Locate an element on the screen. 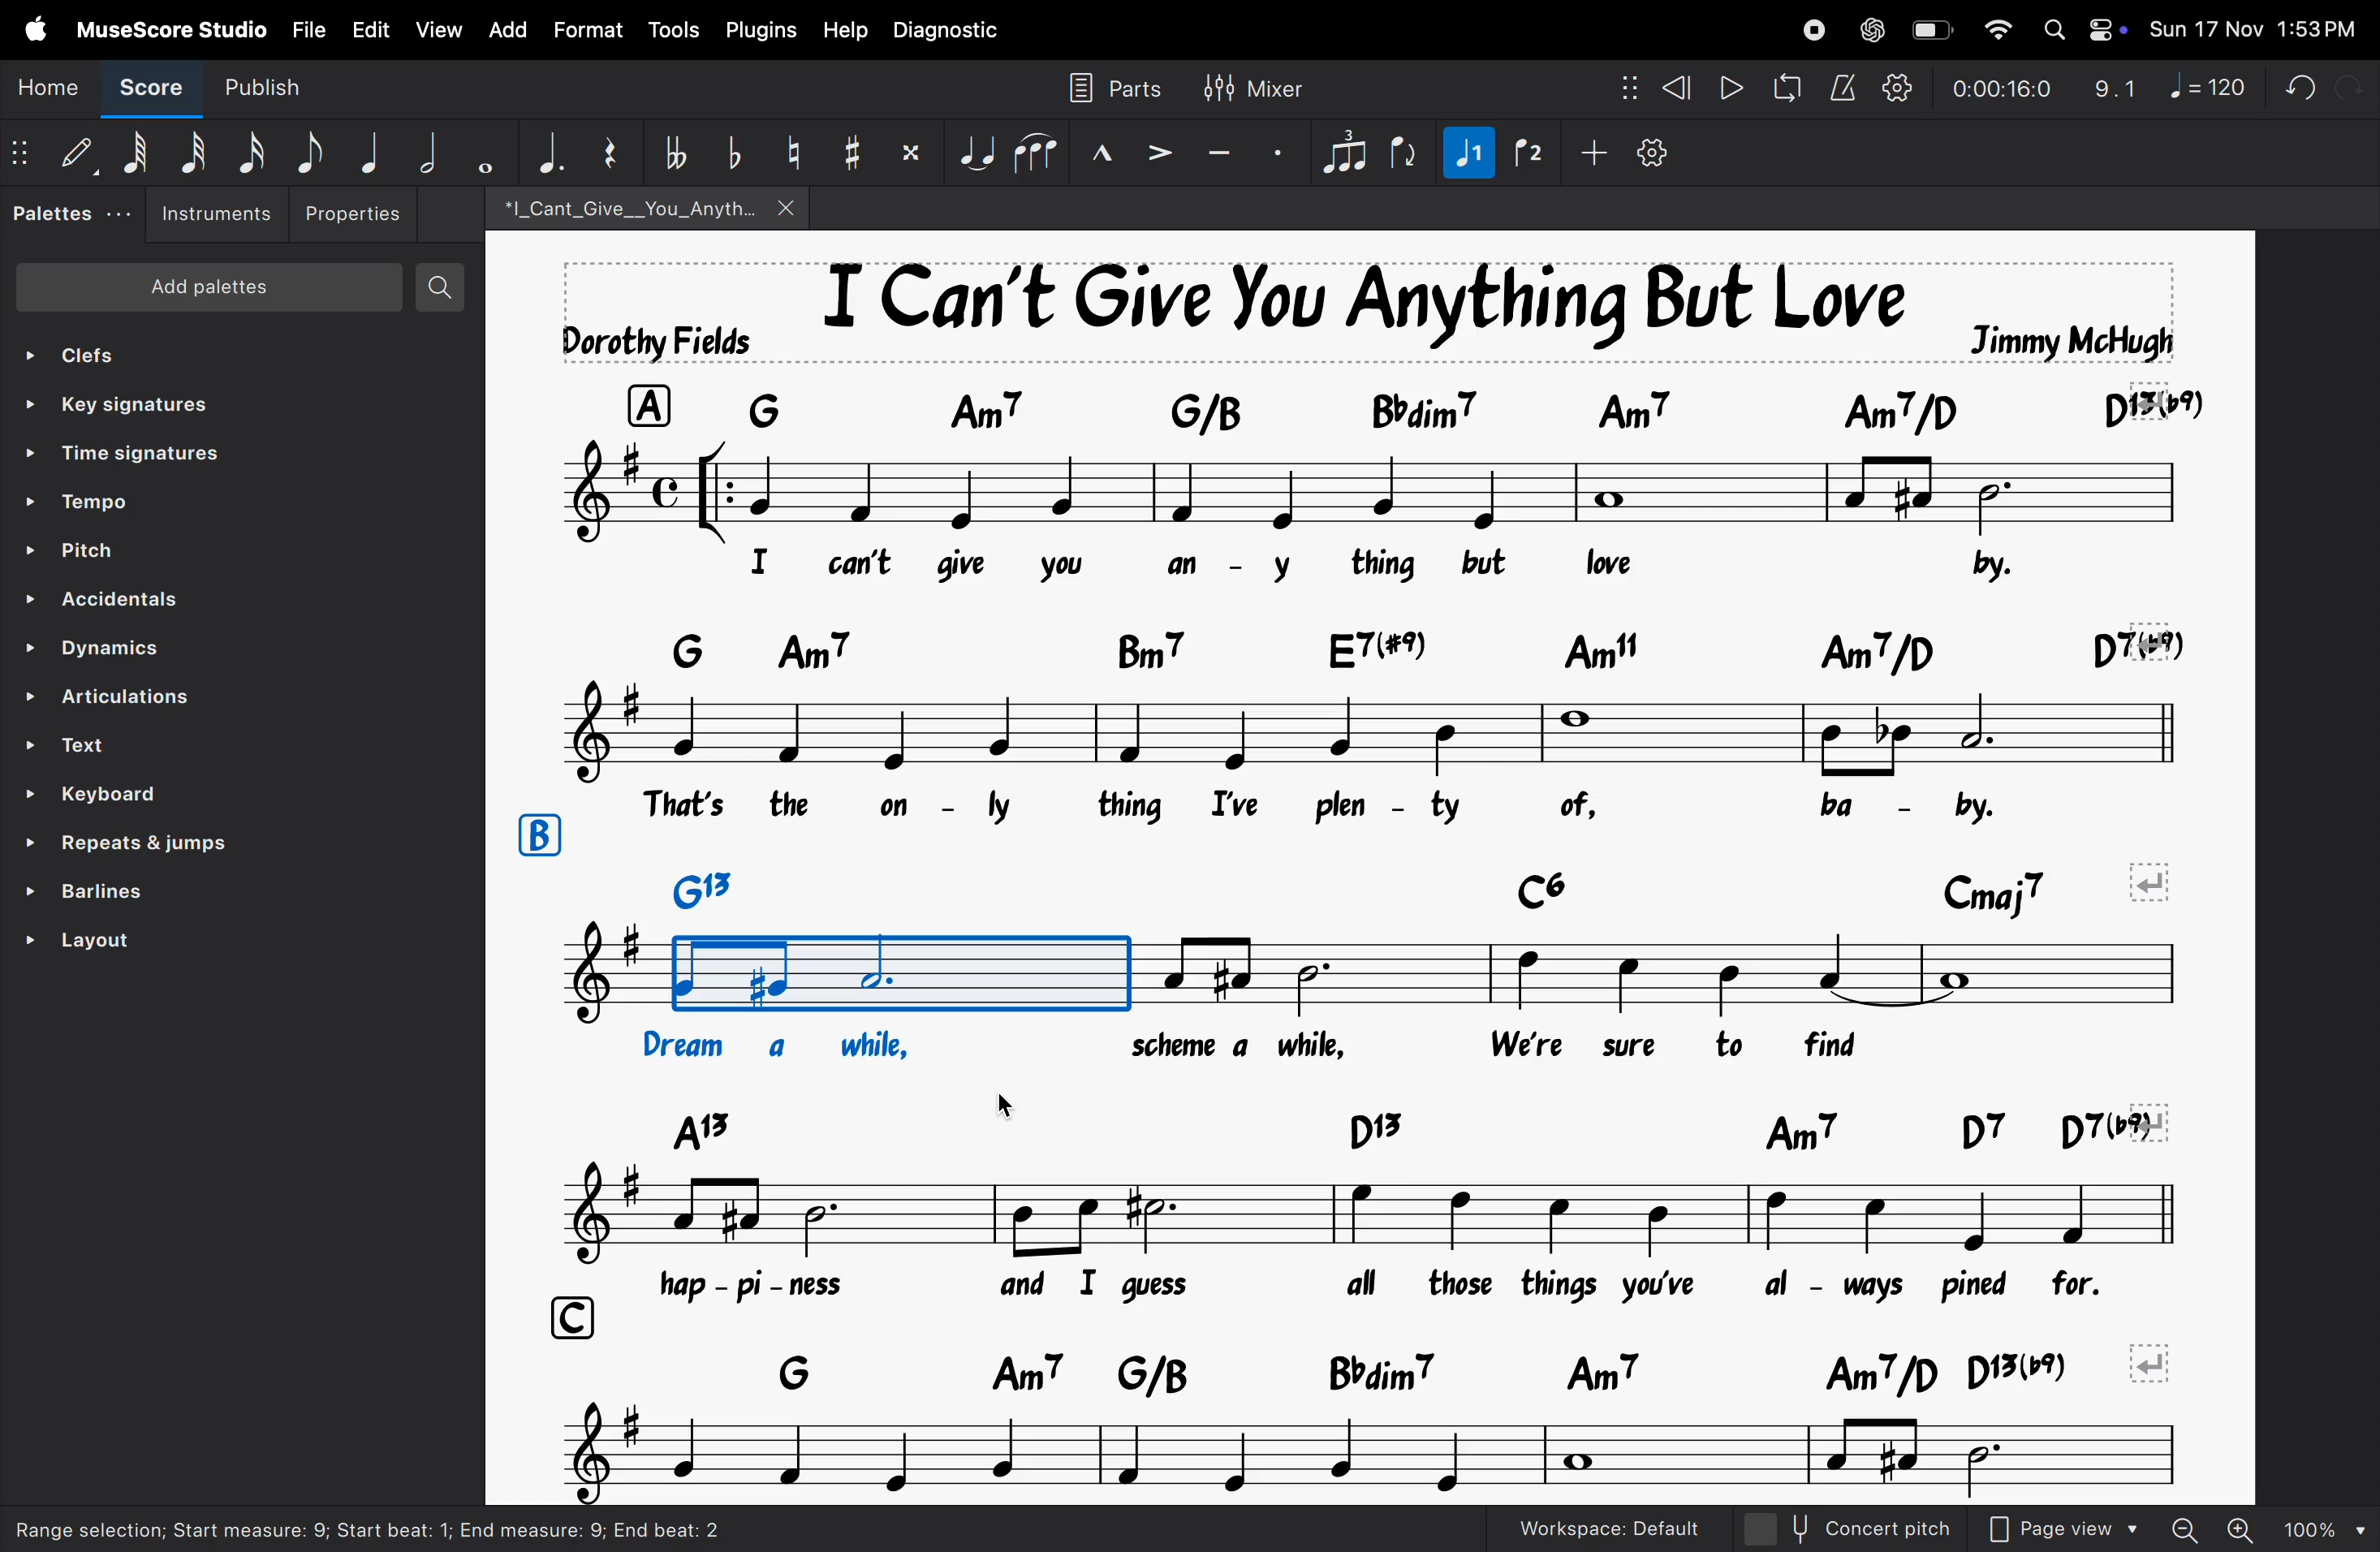  song title is located at coordinates (1368, 313).